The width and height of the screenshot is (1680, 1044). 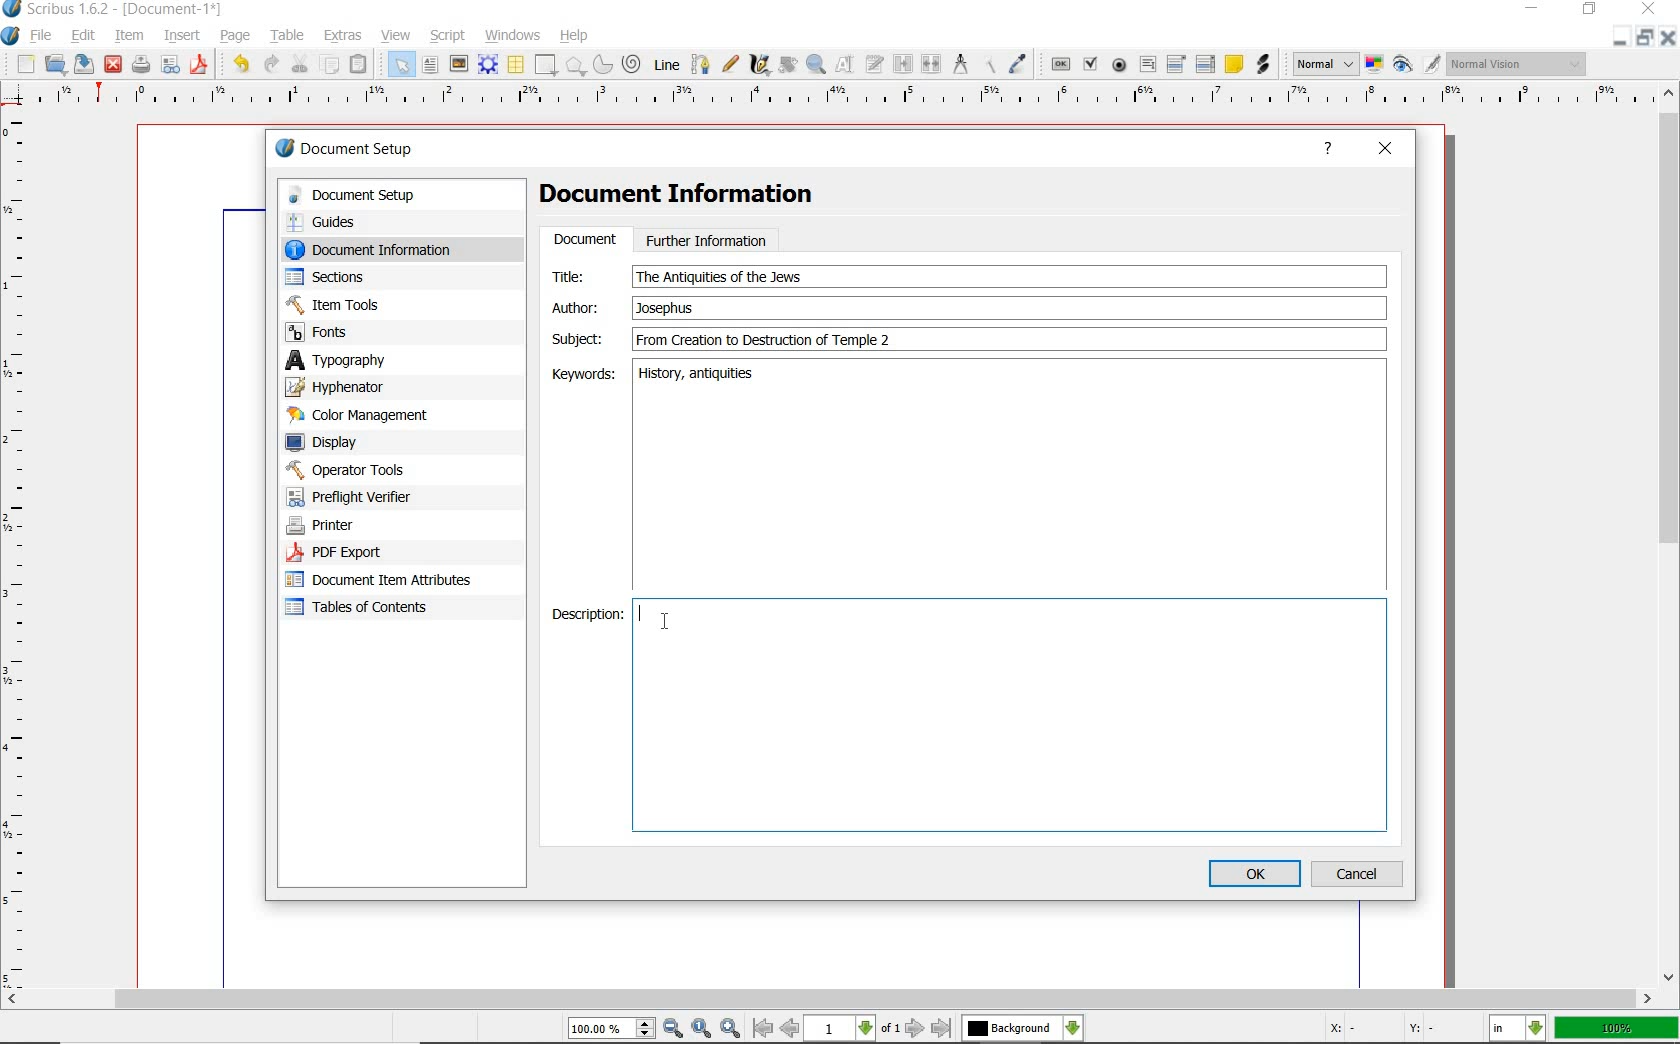 What do you see at coordinates (182, 35) in the screenshot?
I see `insert` at bounding box center [182, 35].